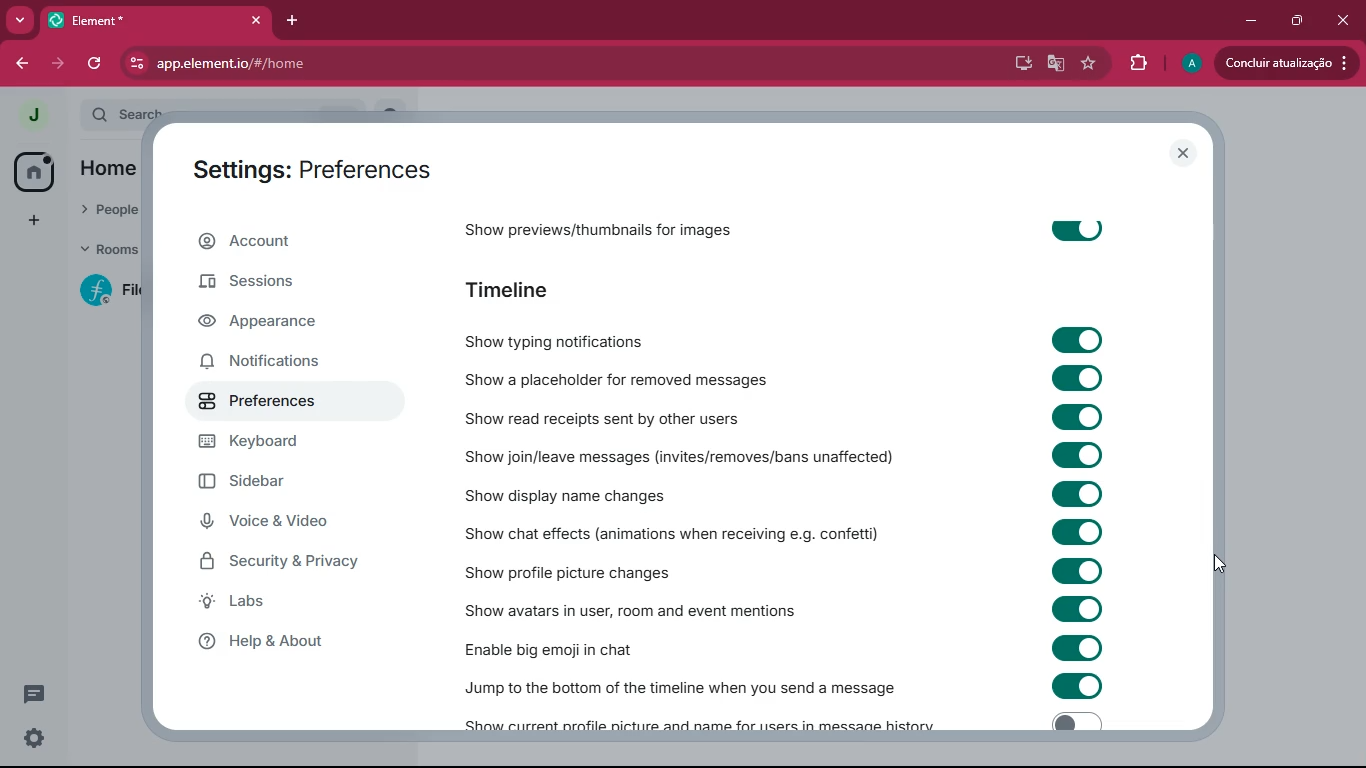  What do you see at coordinates (34, 170) in the screenshot?
I see `home` at bounding box center [34, 170].